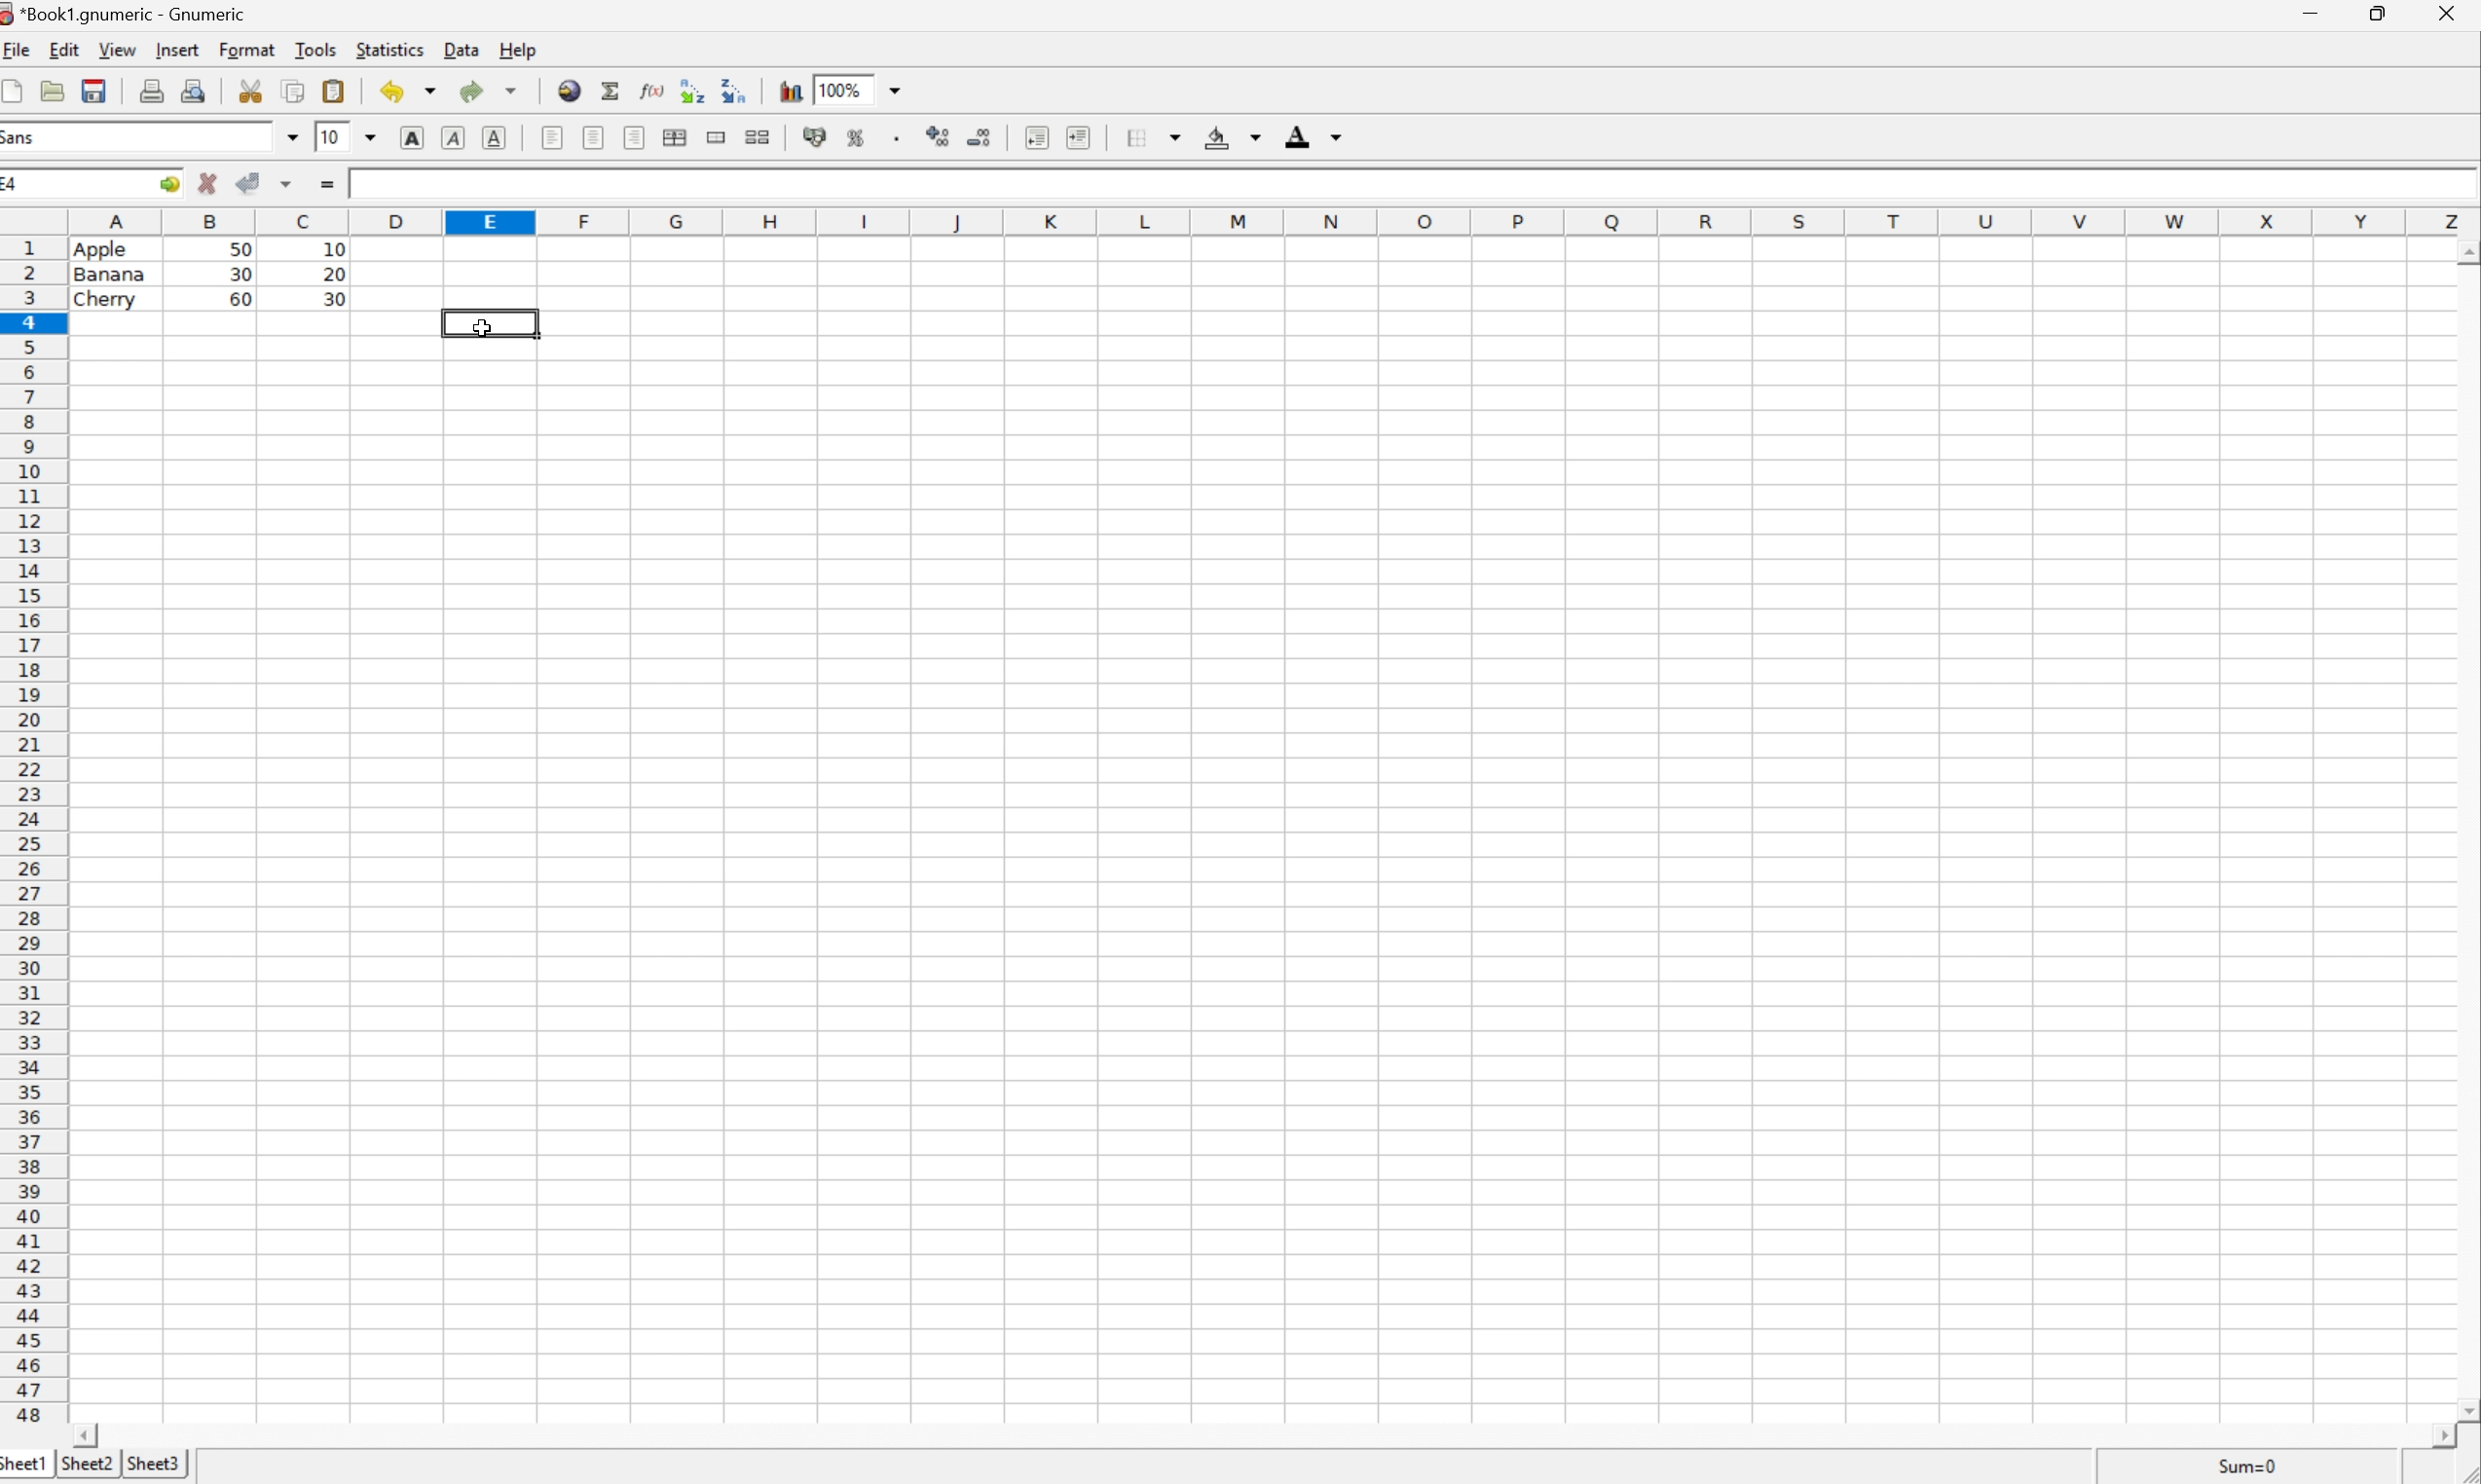  Describe the element at coordinates (498, 138) in the screenshot. I see `underline` at that location.